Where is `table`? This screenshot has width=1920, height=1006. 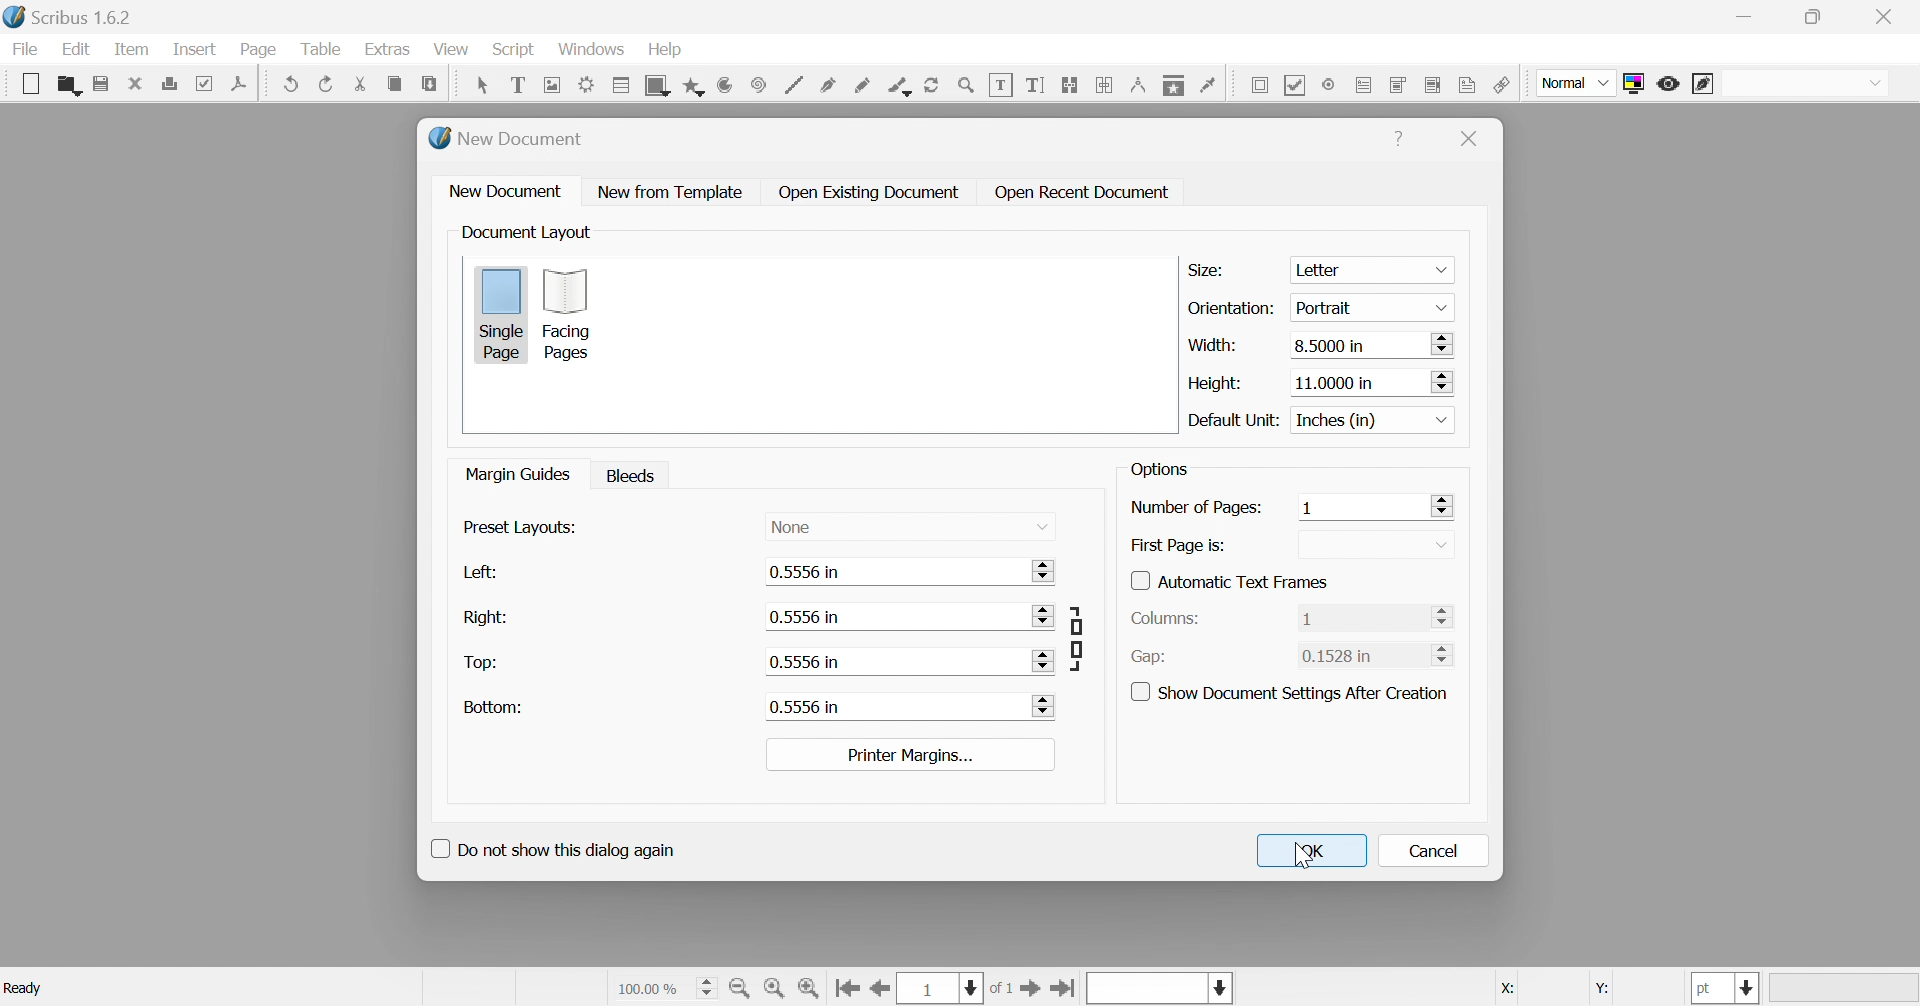 table is located at coordinates (622, 87).